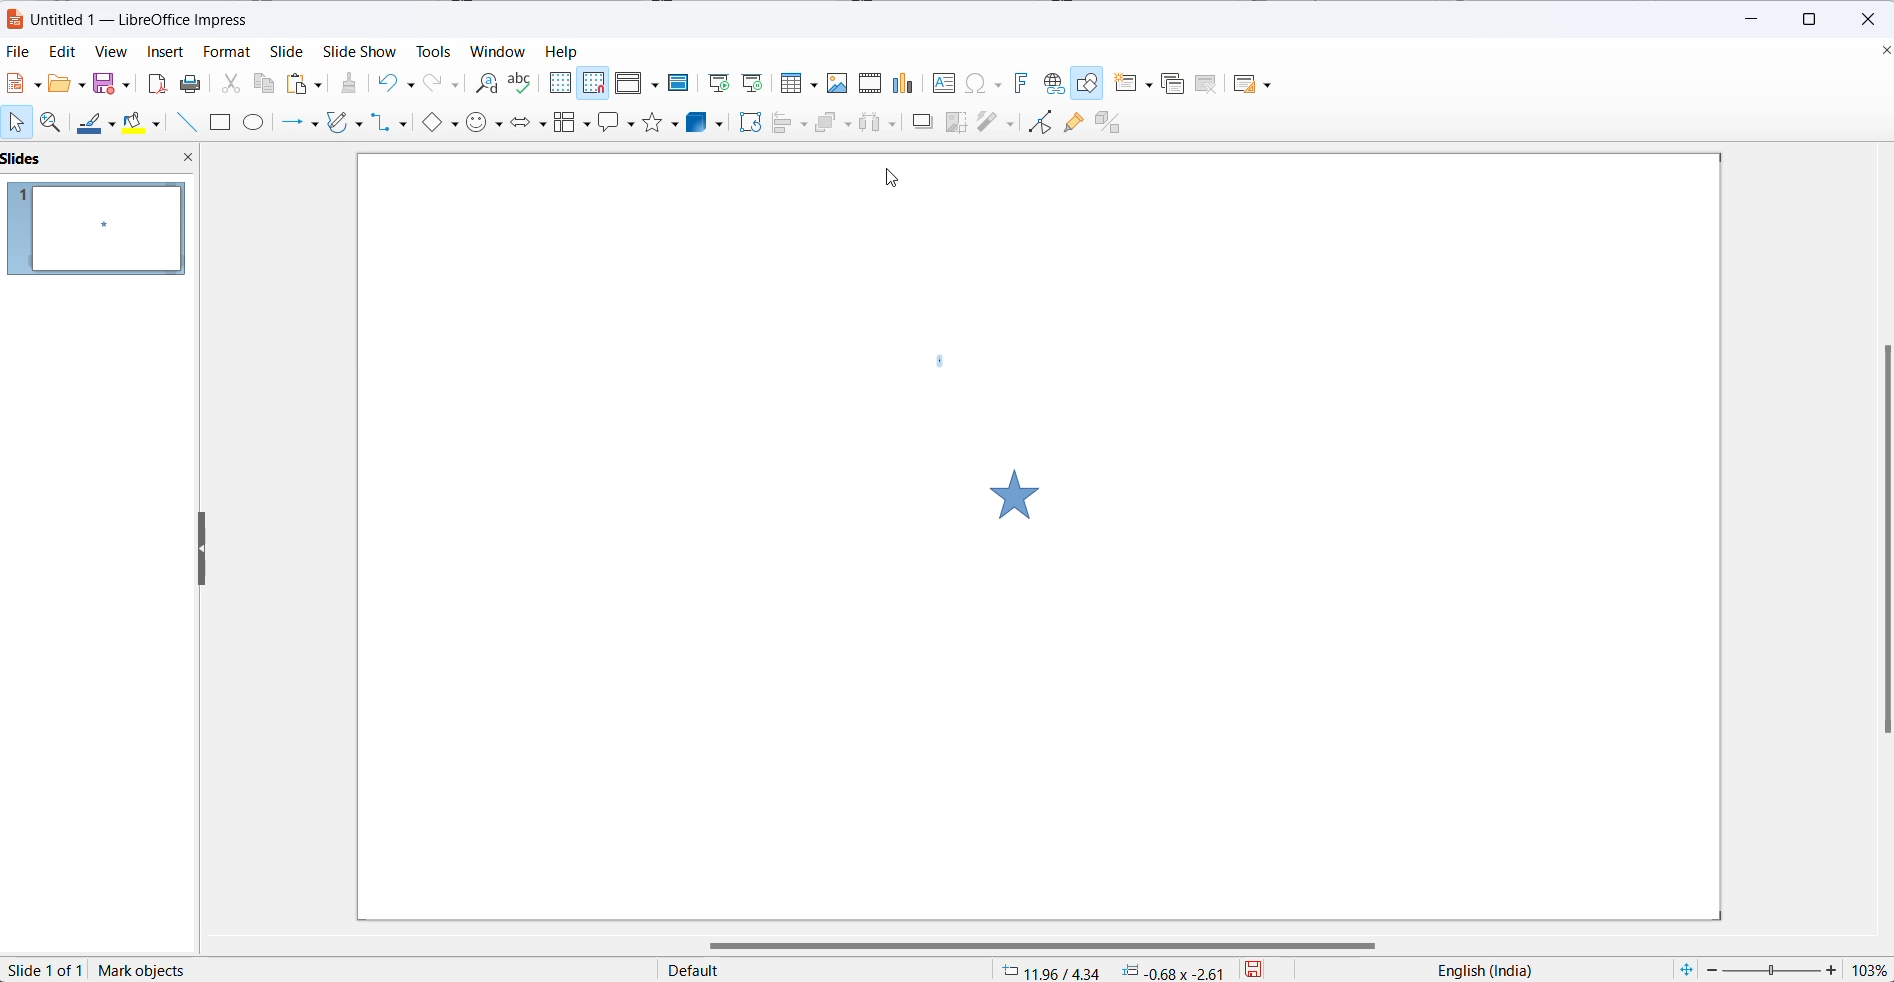 This screenshot has width=1894, height=982. What do you see at coordinates (402, 81) in the screenshot?
I see `undo` at bounding box center [402, 81].